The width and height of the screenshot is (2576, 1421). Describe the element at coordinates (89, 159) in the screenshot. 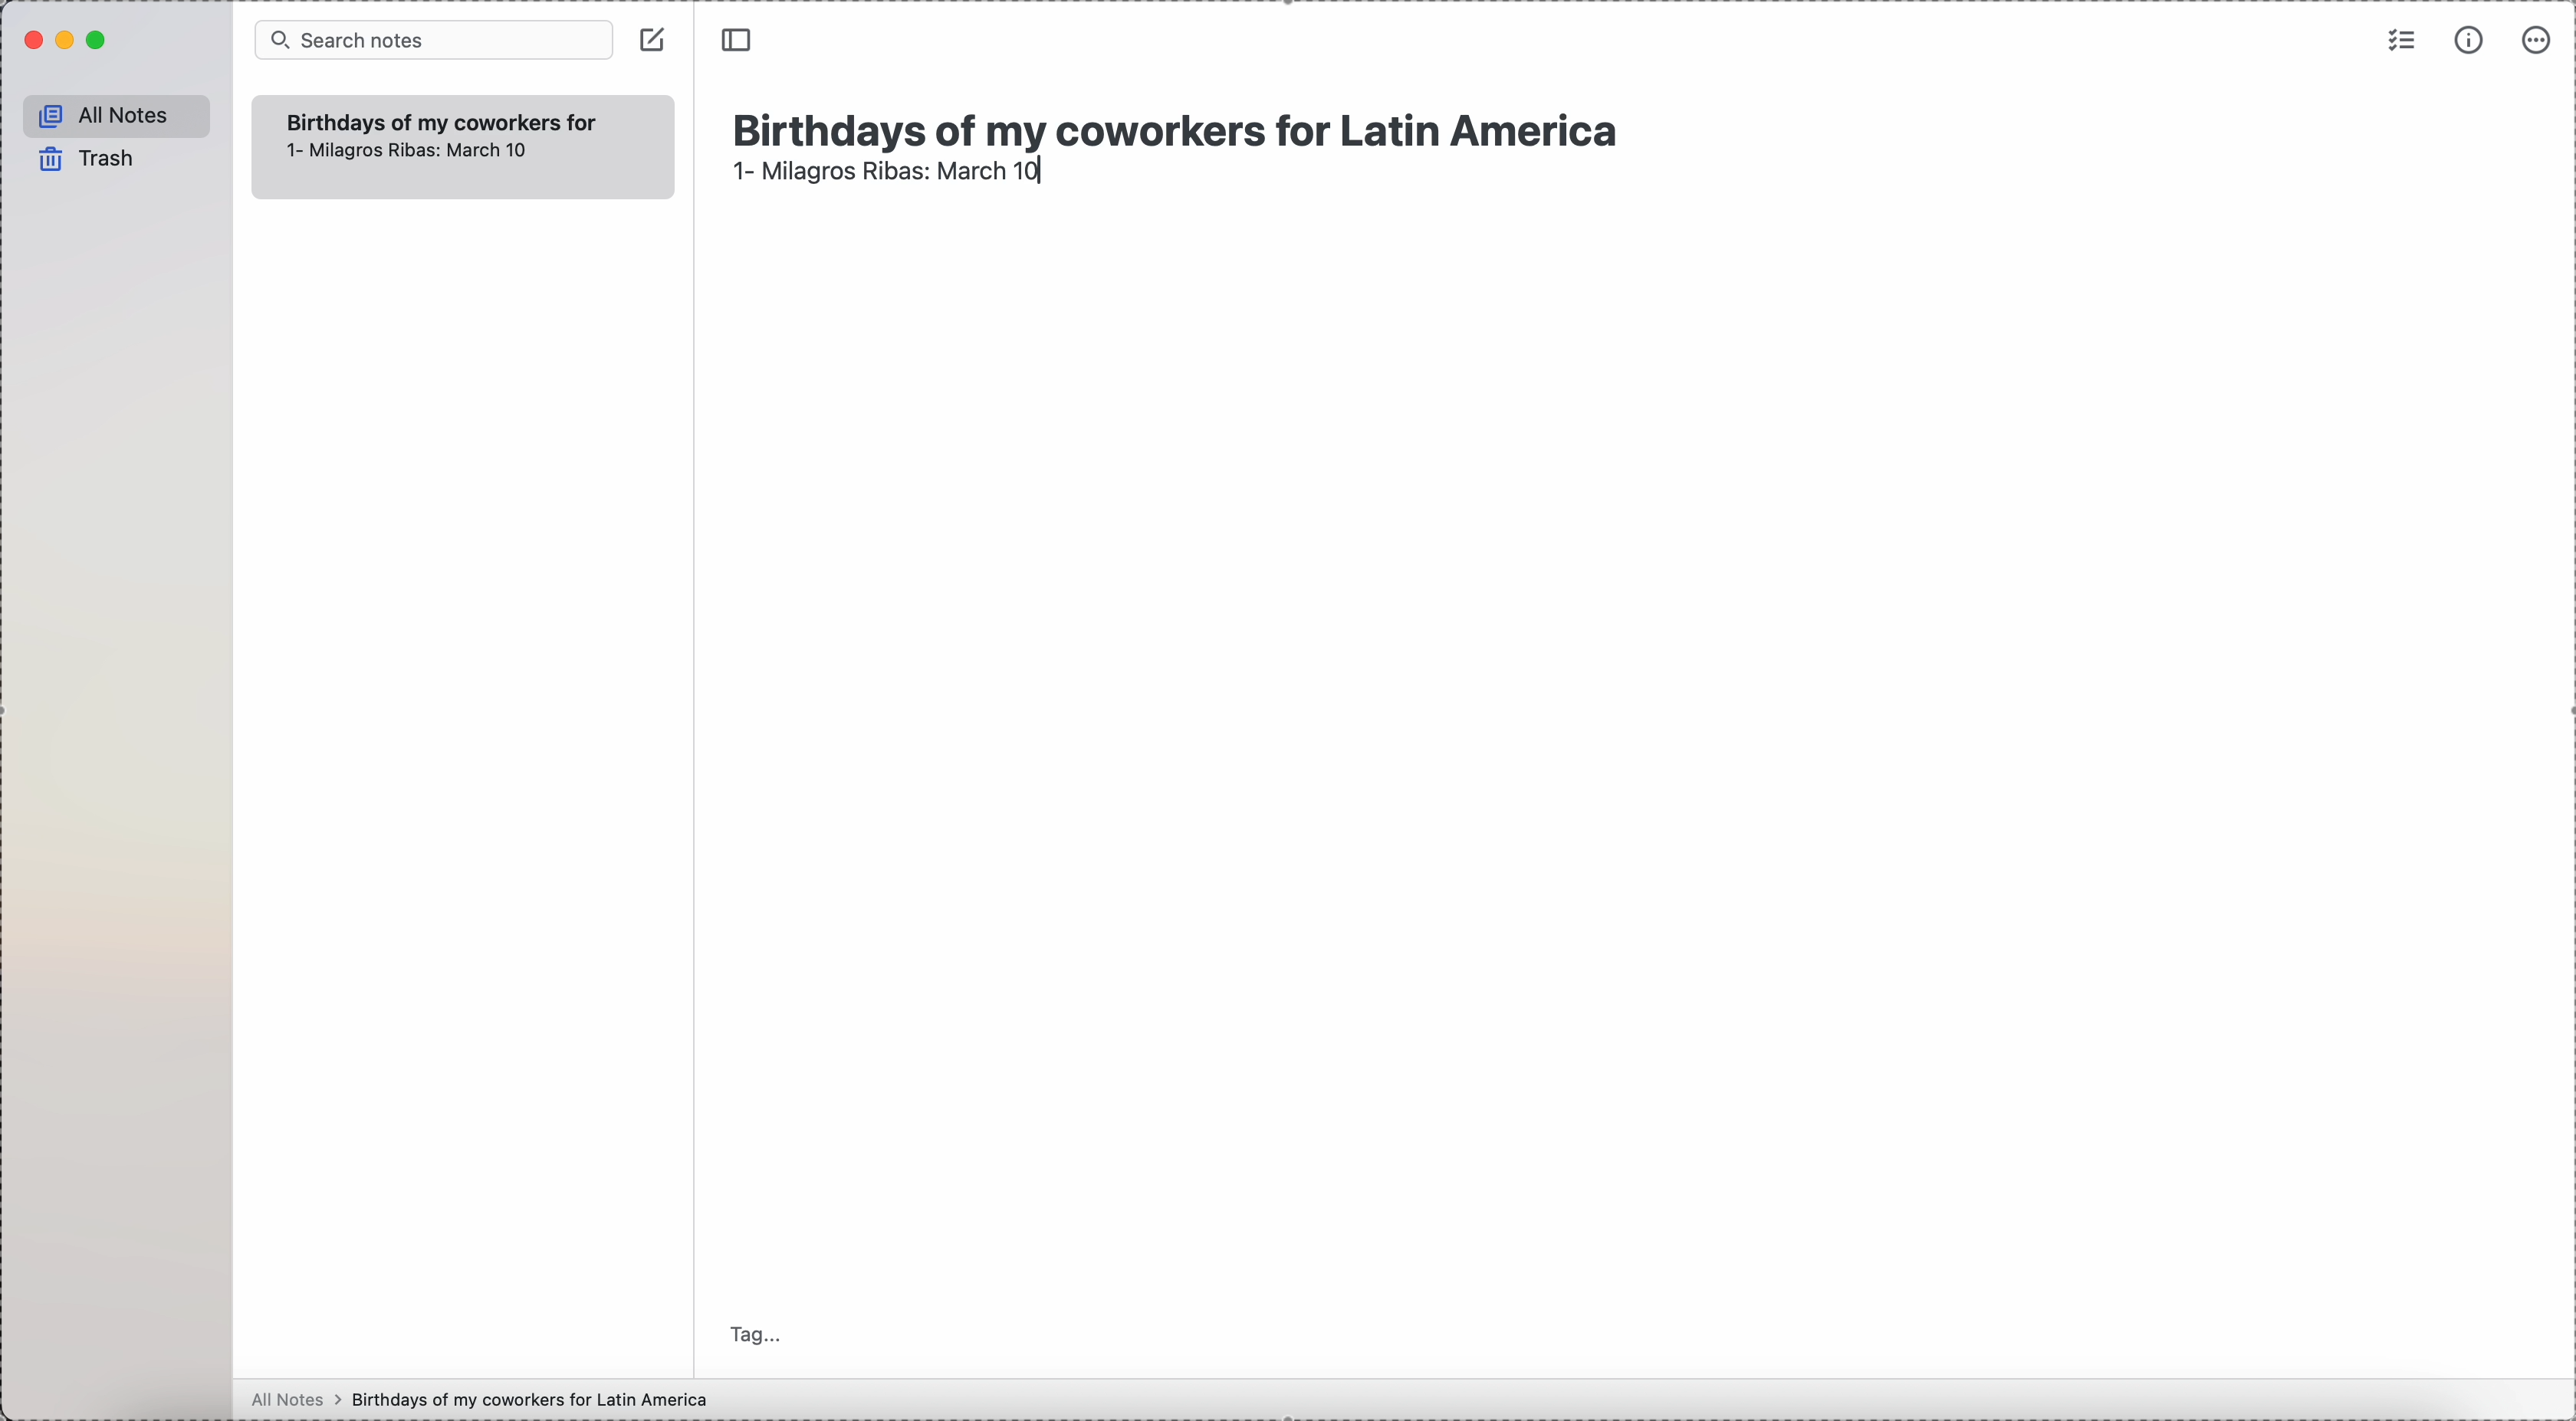

I see `trash` at that location.